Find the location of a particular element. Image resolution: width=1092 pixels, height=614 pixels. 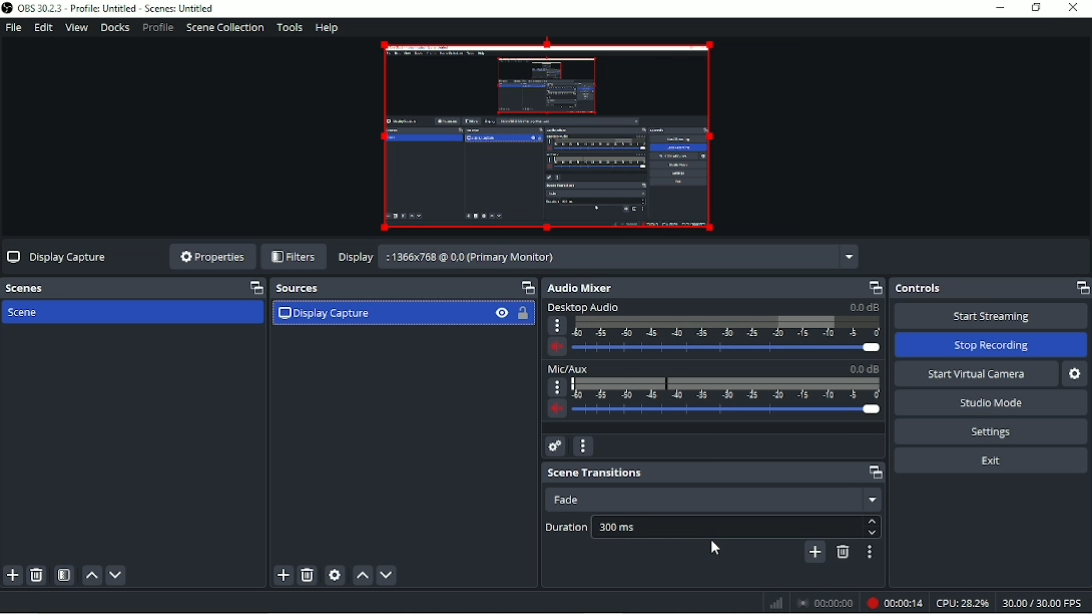

Edit is located at coordinates (44, 28).